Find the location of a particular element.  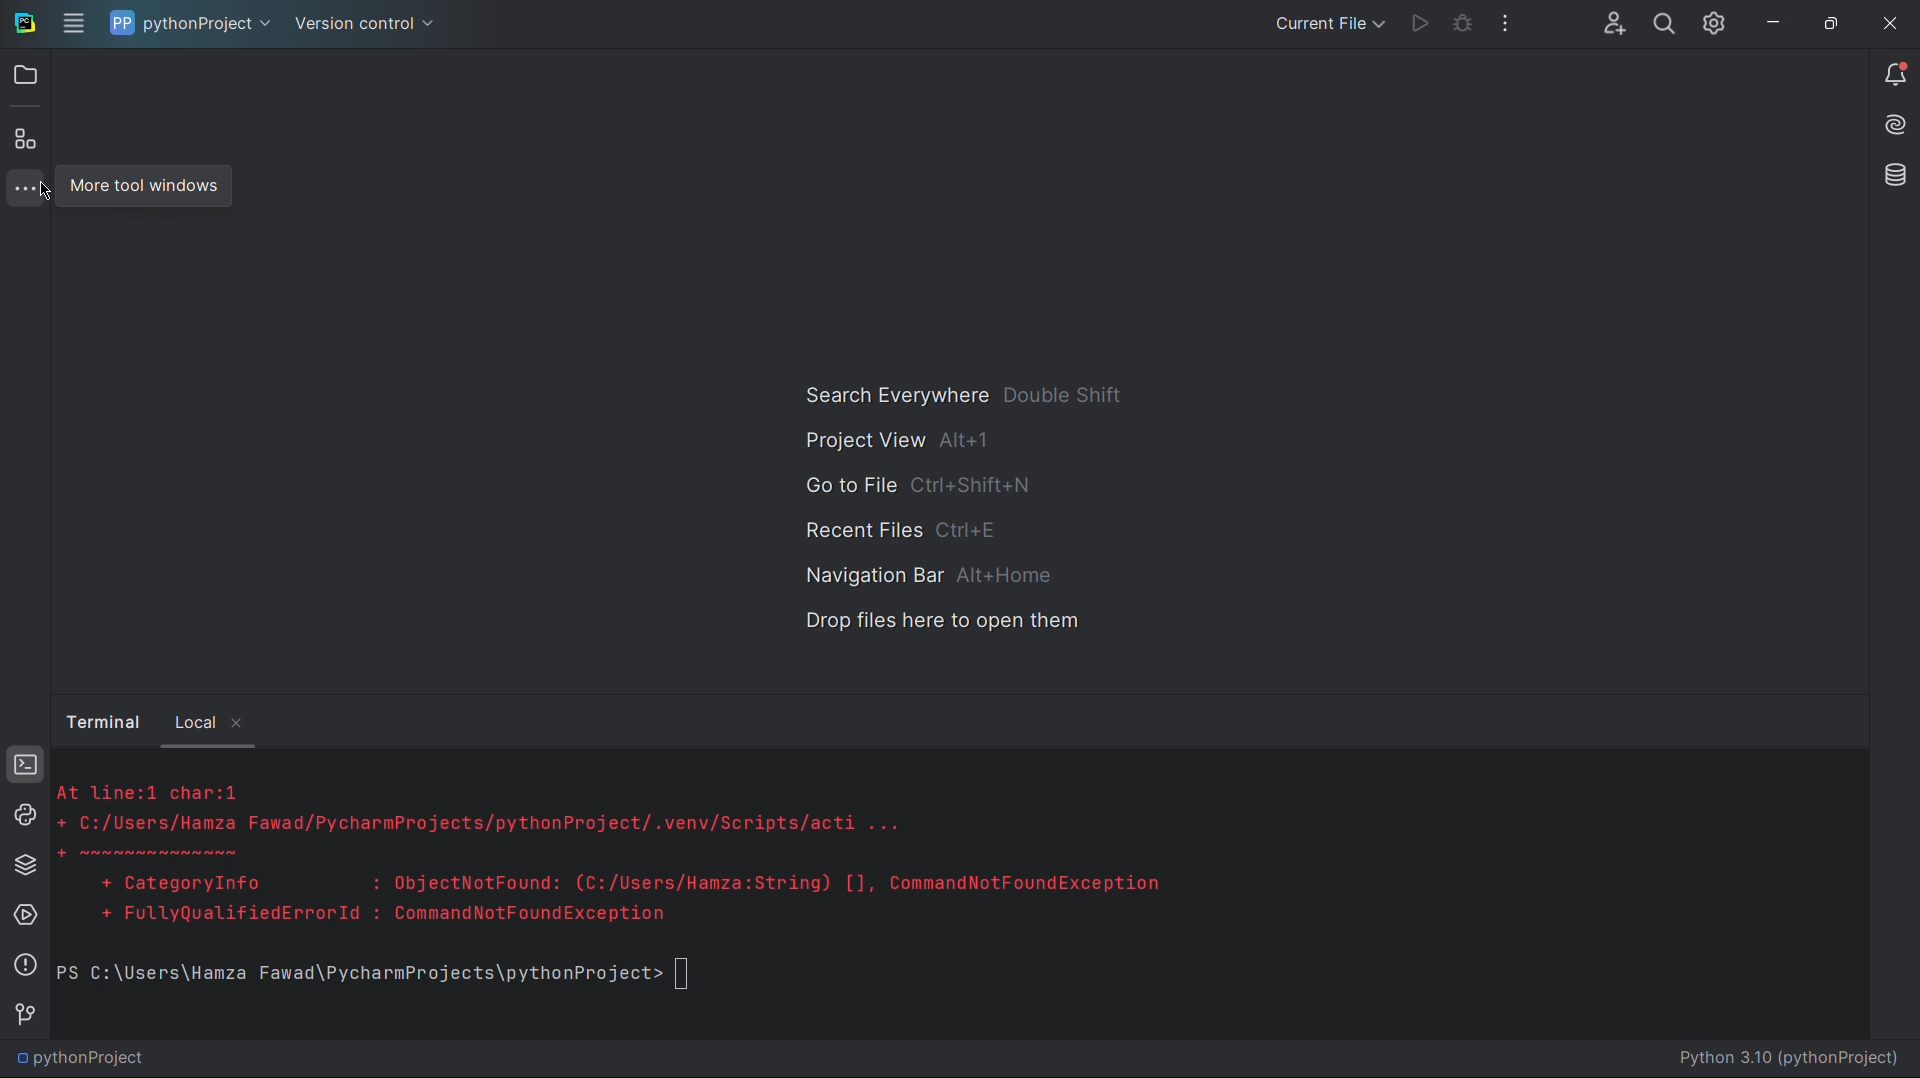

Maximize is located at coordinates (1826, 21).